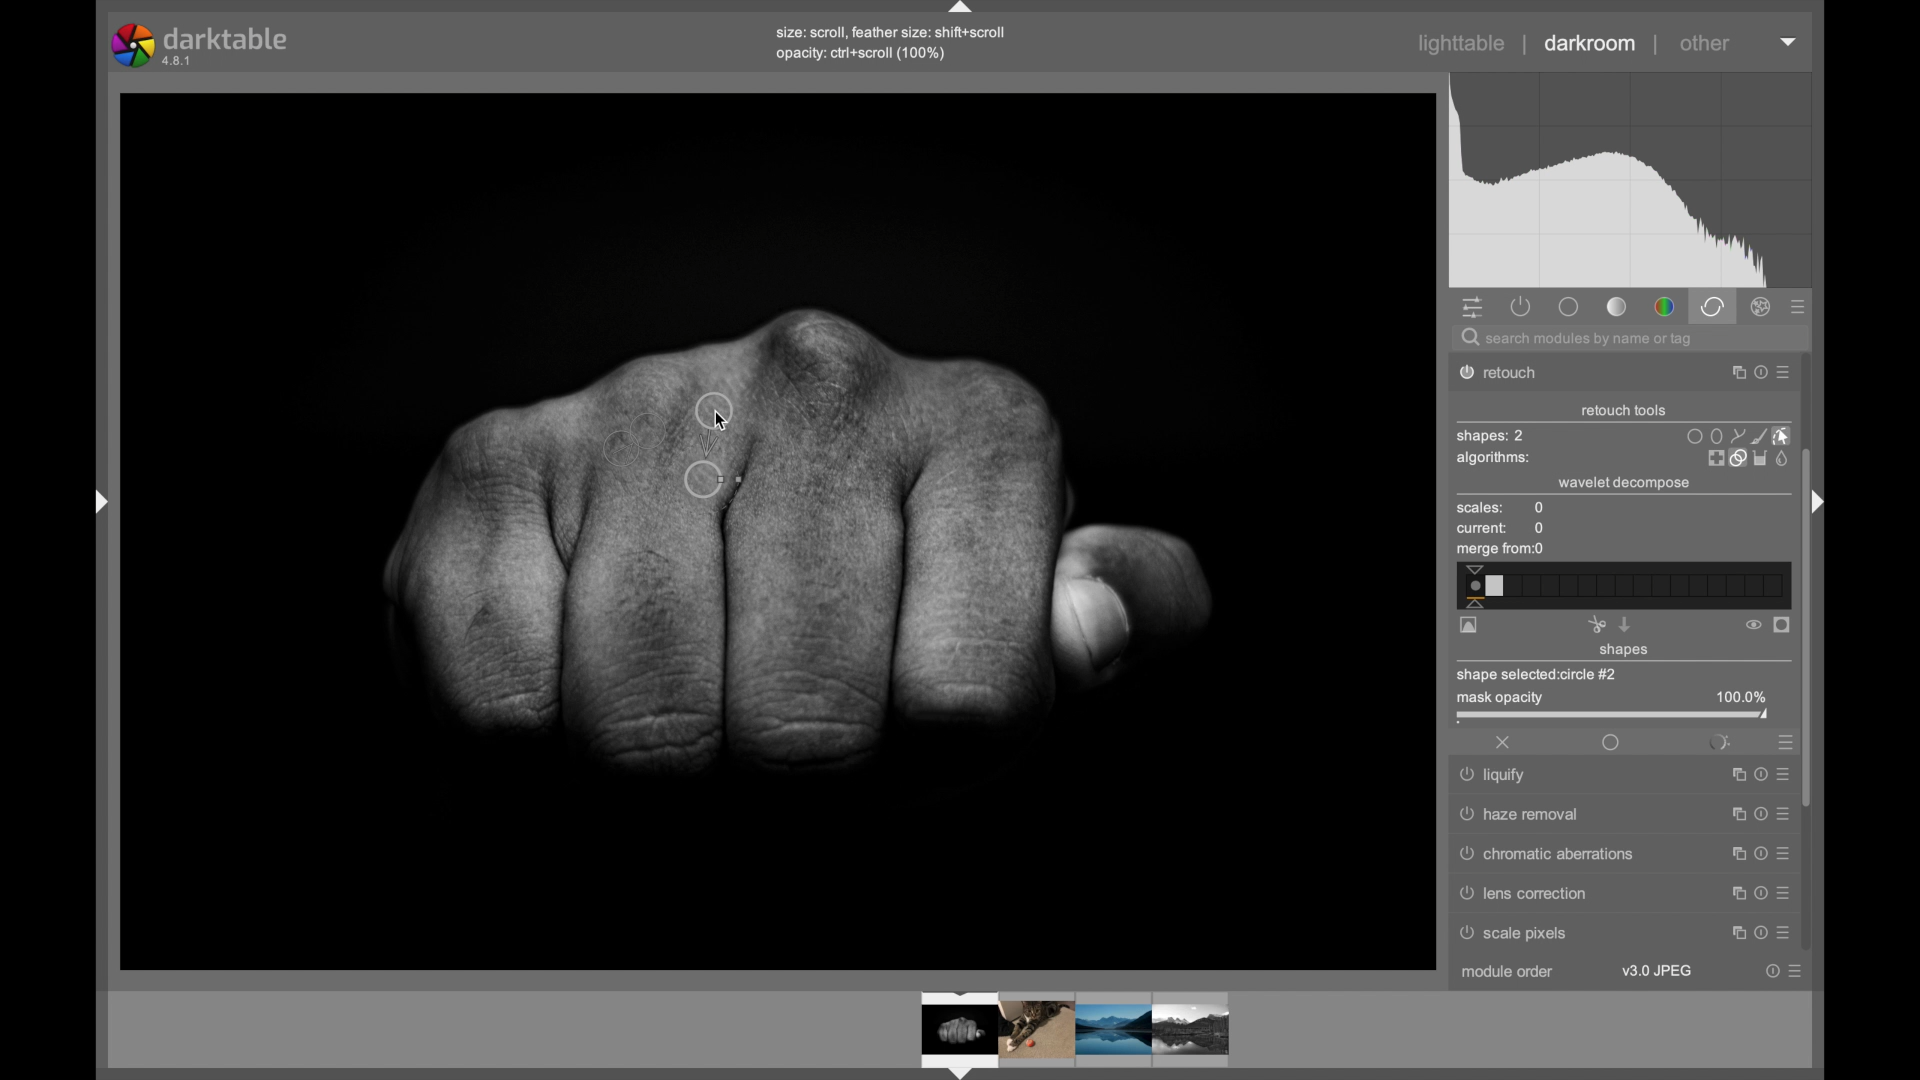 The width and height of the screenshot is (1920, 1080). What do you see at coordinates (1733, 852) in the screenshot?
I see `maximize` at bounding box center [1733, 852].